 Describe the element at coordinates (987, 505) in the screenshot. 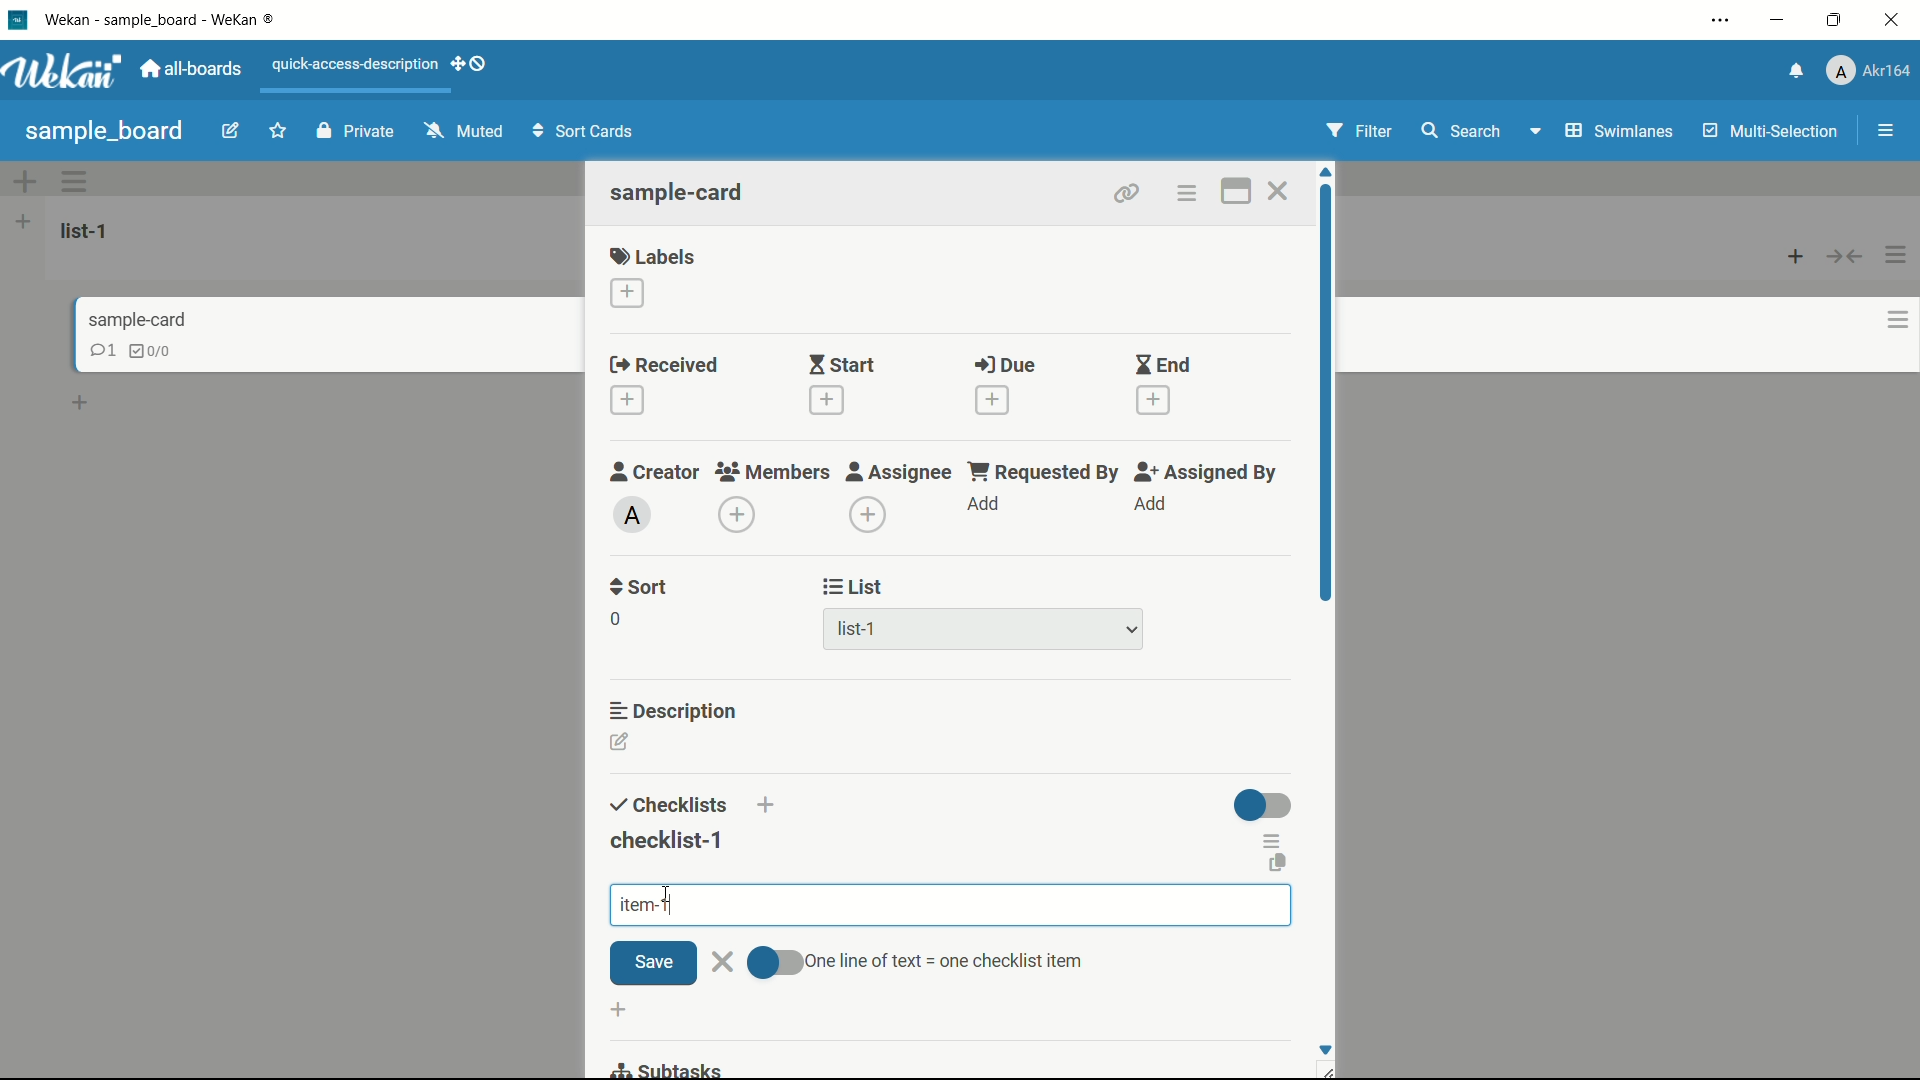

I see `add` at that location.